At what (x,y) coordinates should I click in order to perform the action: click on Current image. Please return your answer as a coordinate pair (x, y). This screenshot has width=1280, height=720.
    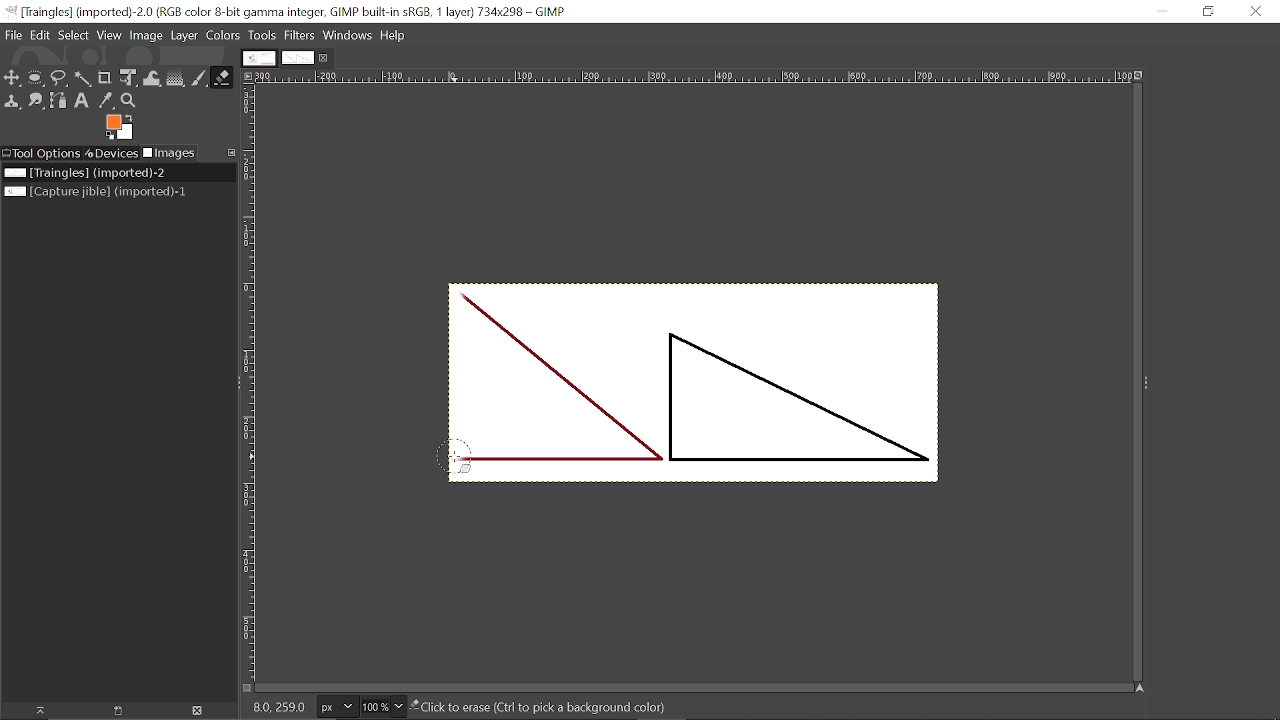
    Looking at the image, I should click on (716, 394).